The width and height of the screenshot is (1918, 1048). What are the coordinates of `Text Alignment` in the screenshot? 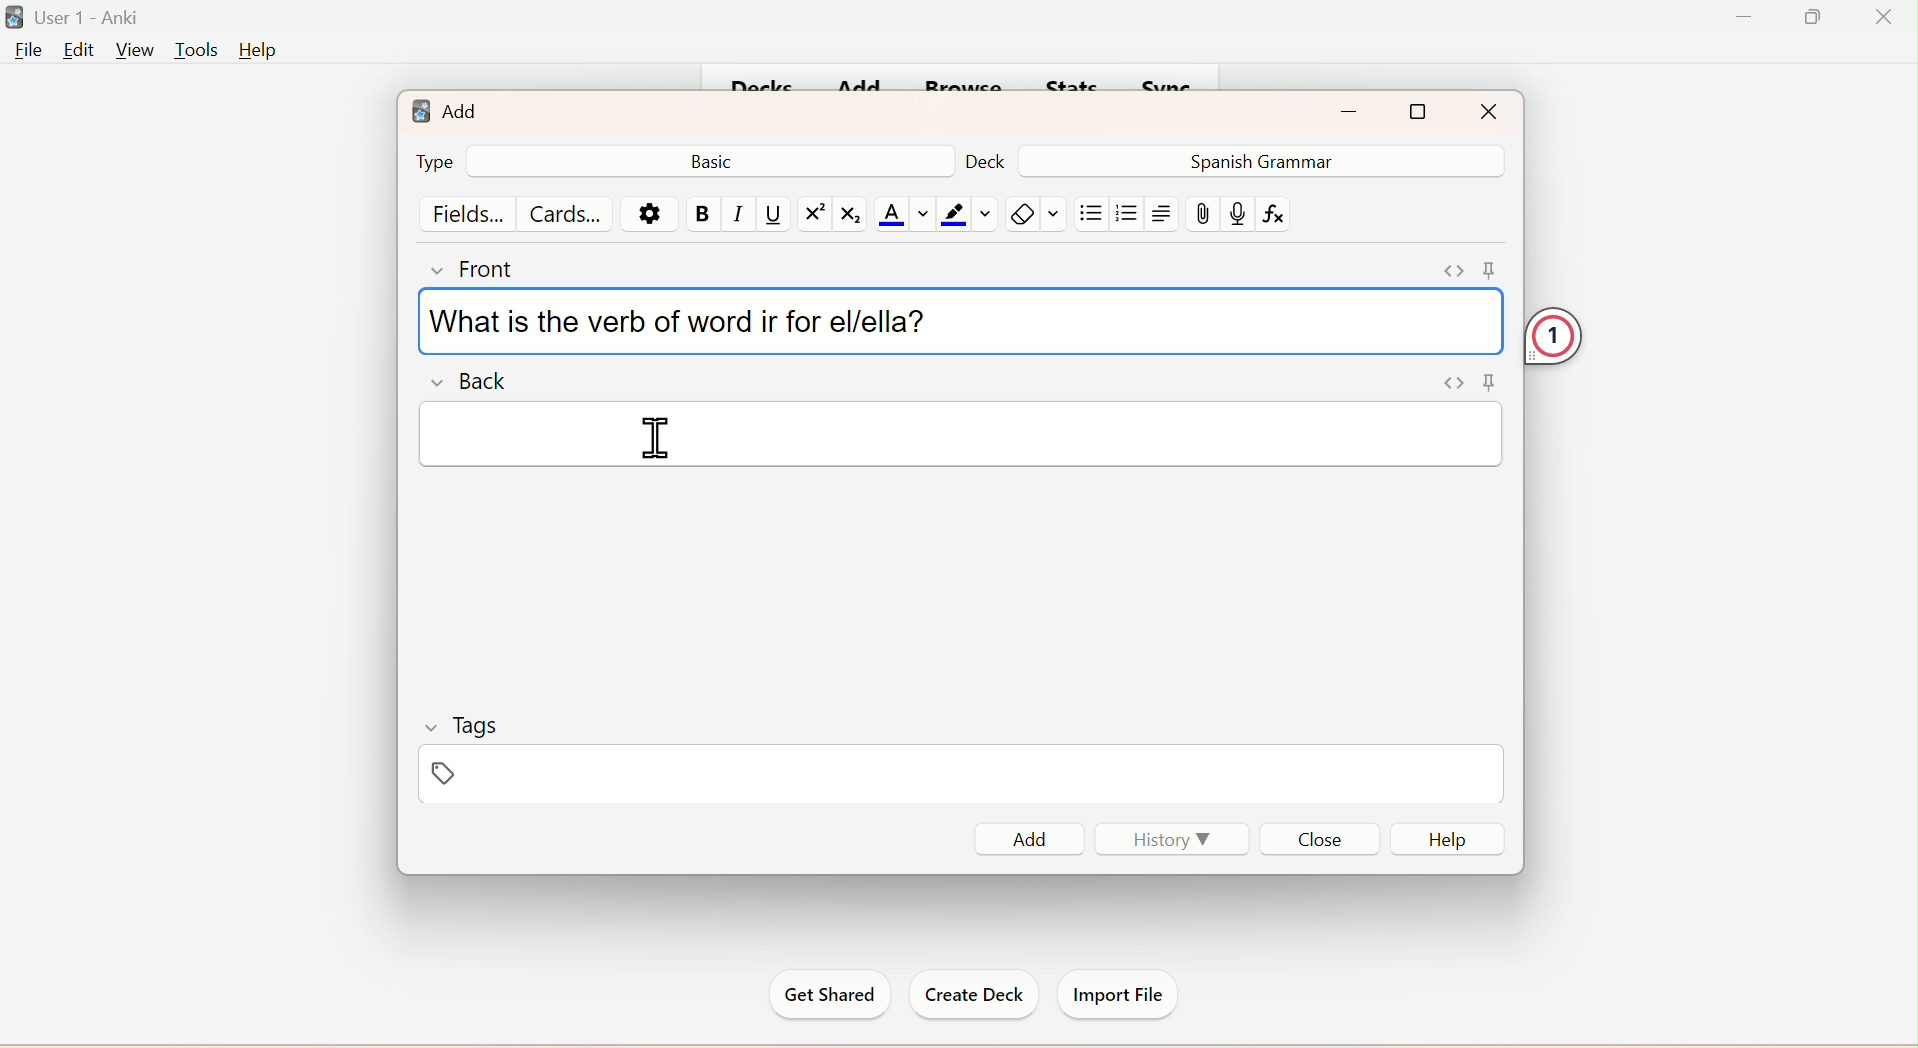 It's located at (1162, 214).